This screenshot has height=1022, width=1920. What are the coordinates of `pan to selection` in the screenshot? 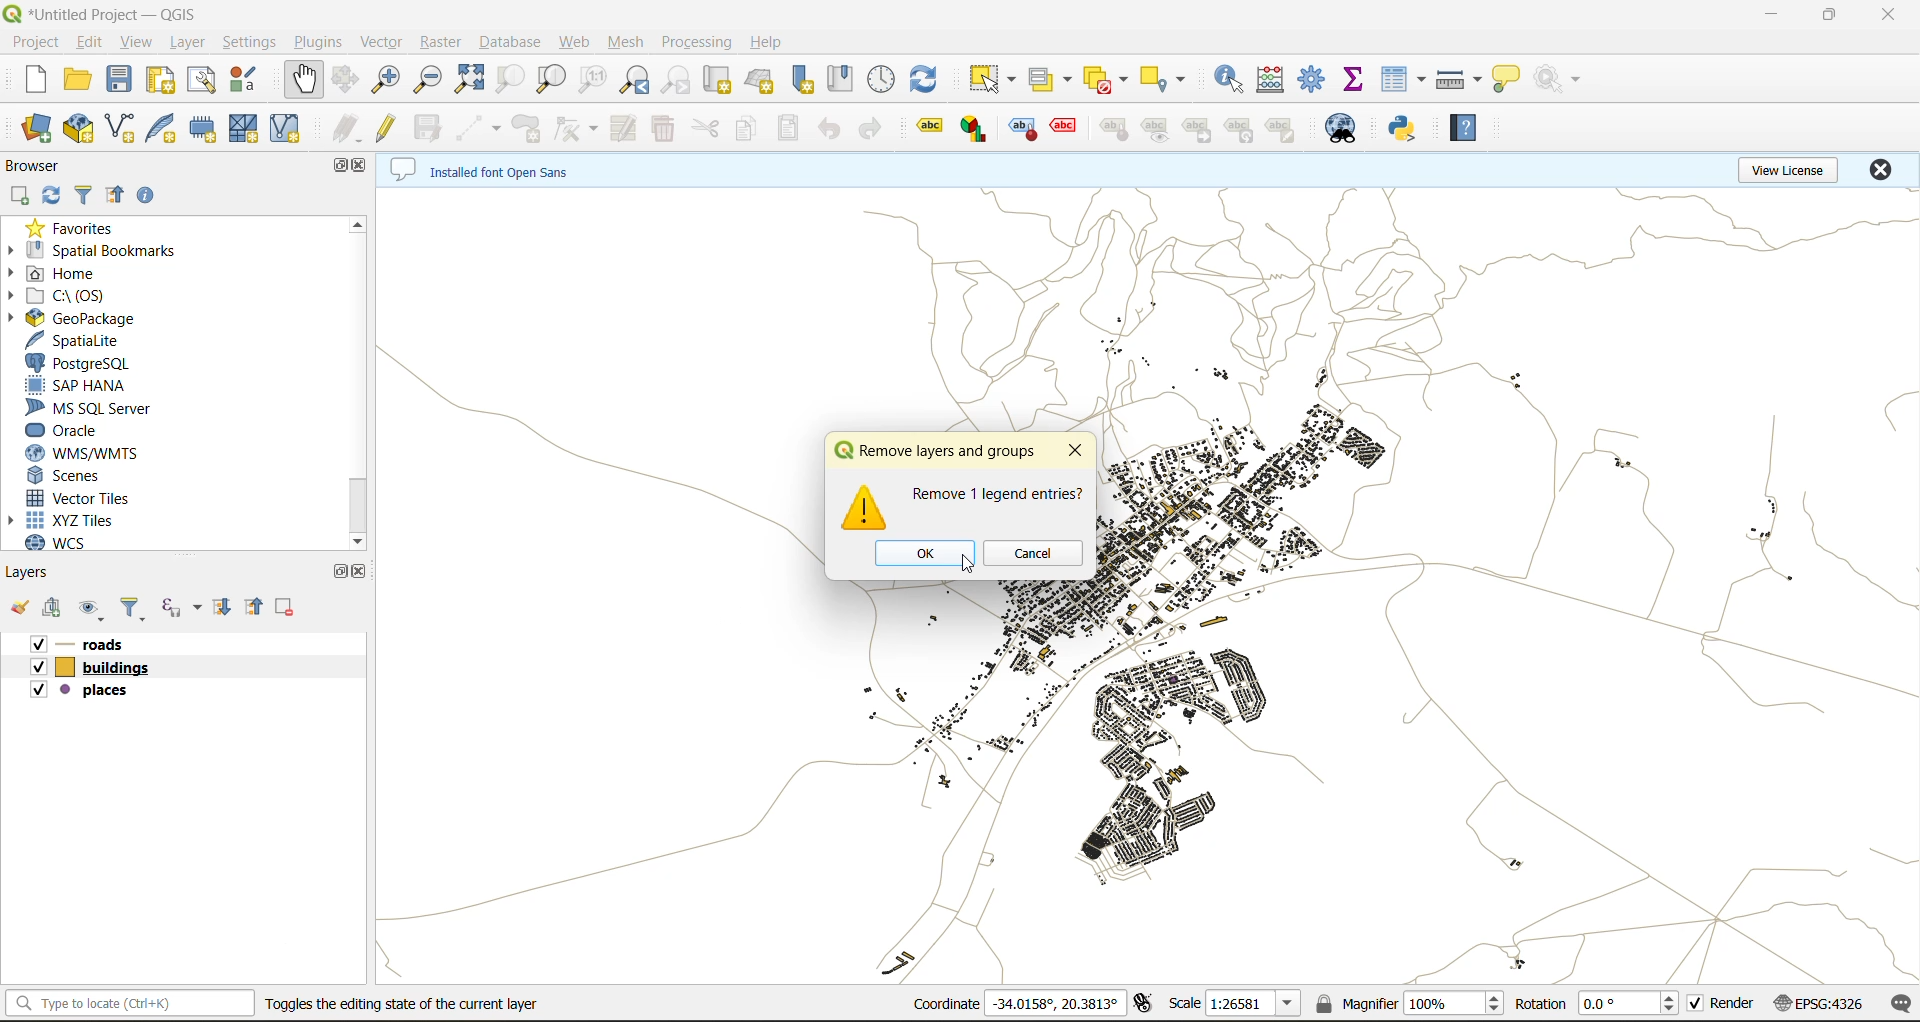 It's located at (348, 80).